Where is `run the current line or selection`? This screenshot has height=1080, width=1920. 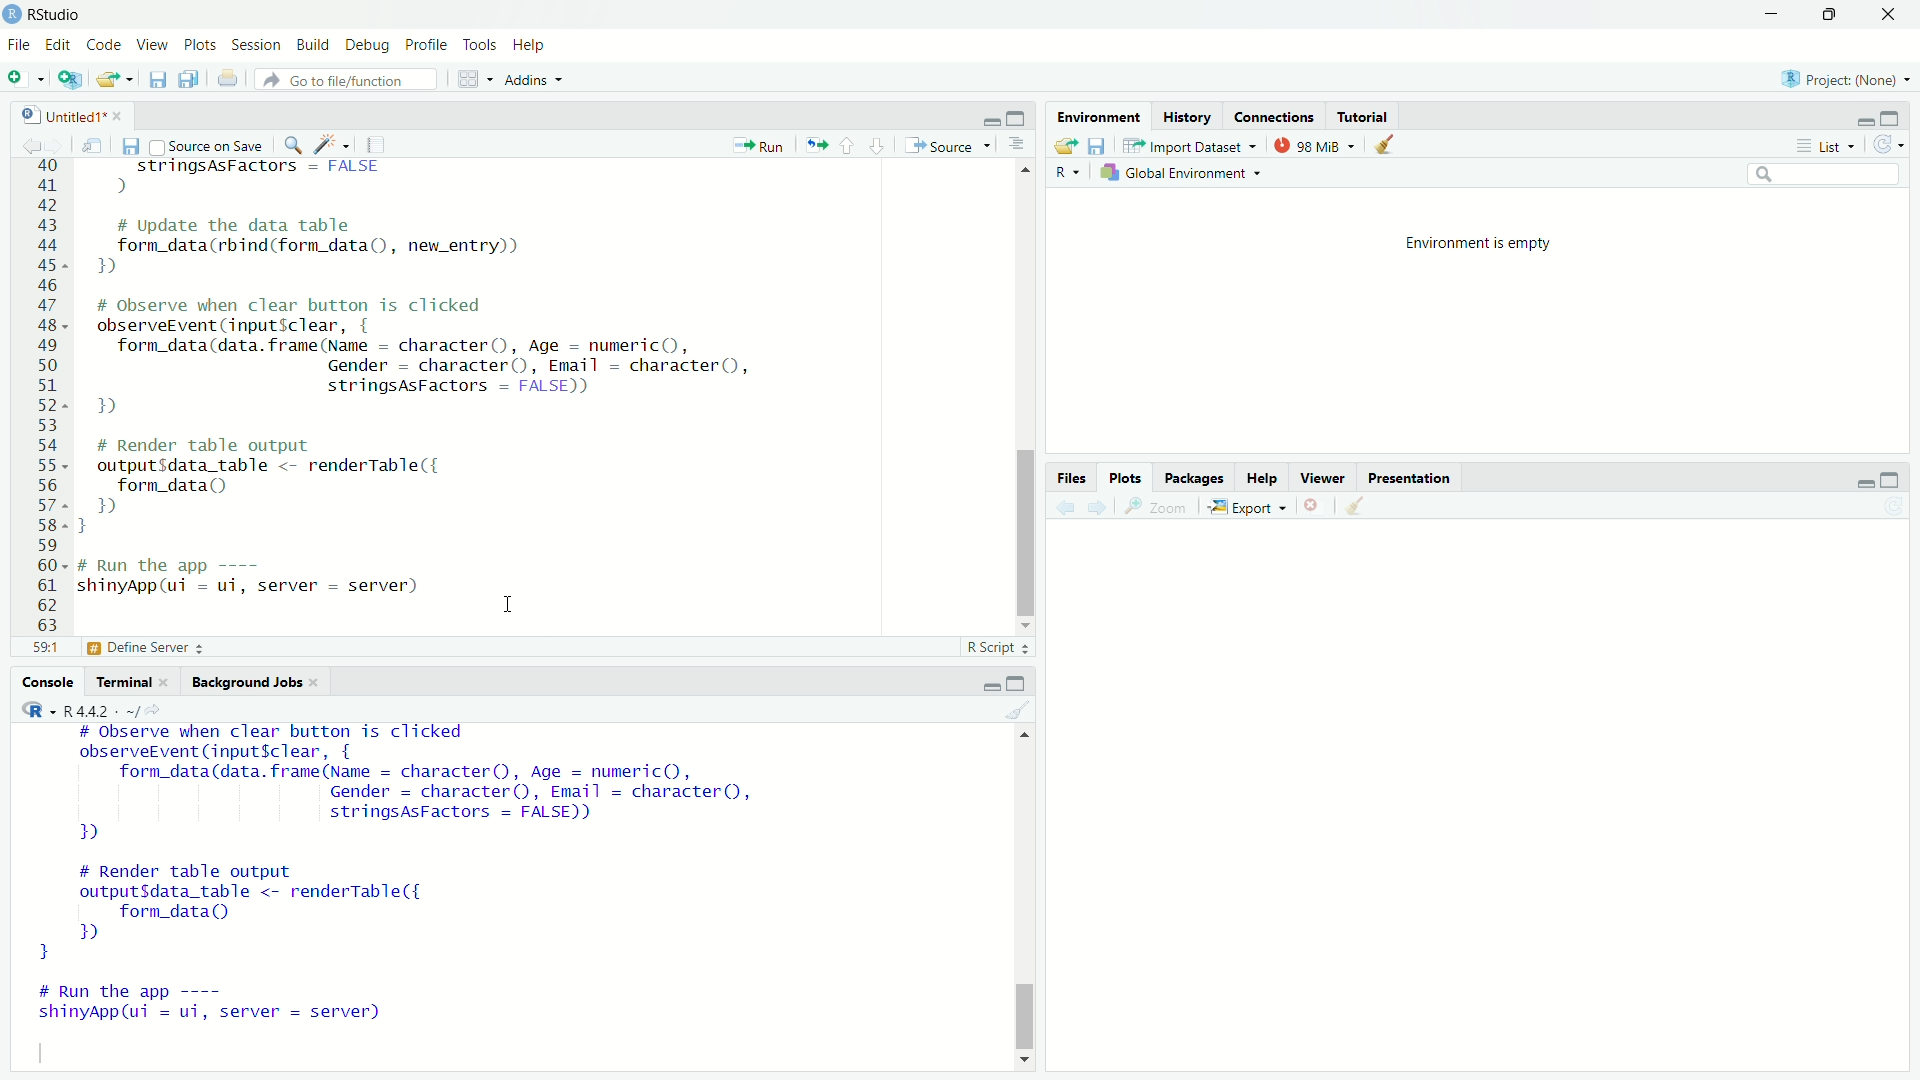
run the current line or selection is located at coordinates (756, 143).